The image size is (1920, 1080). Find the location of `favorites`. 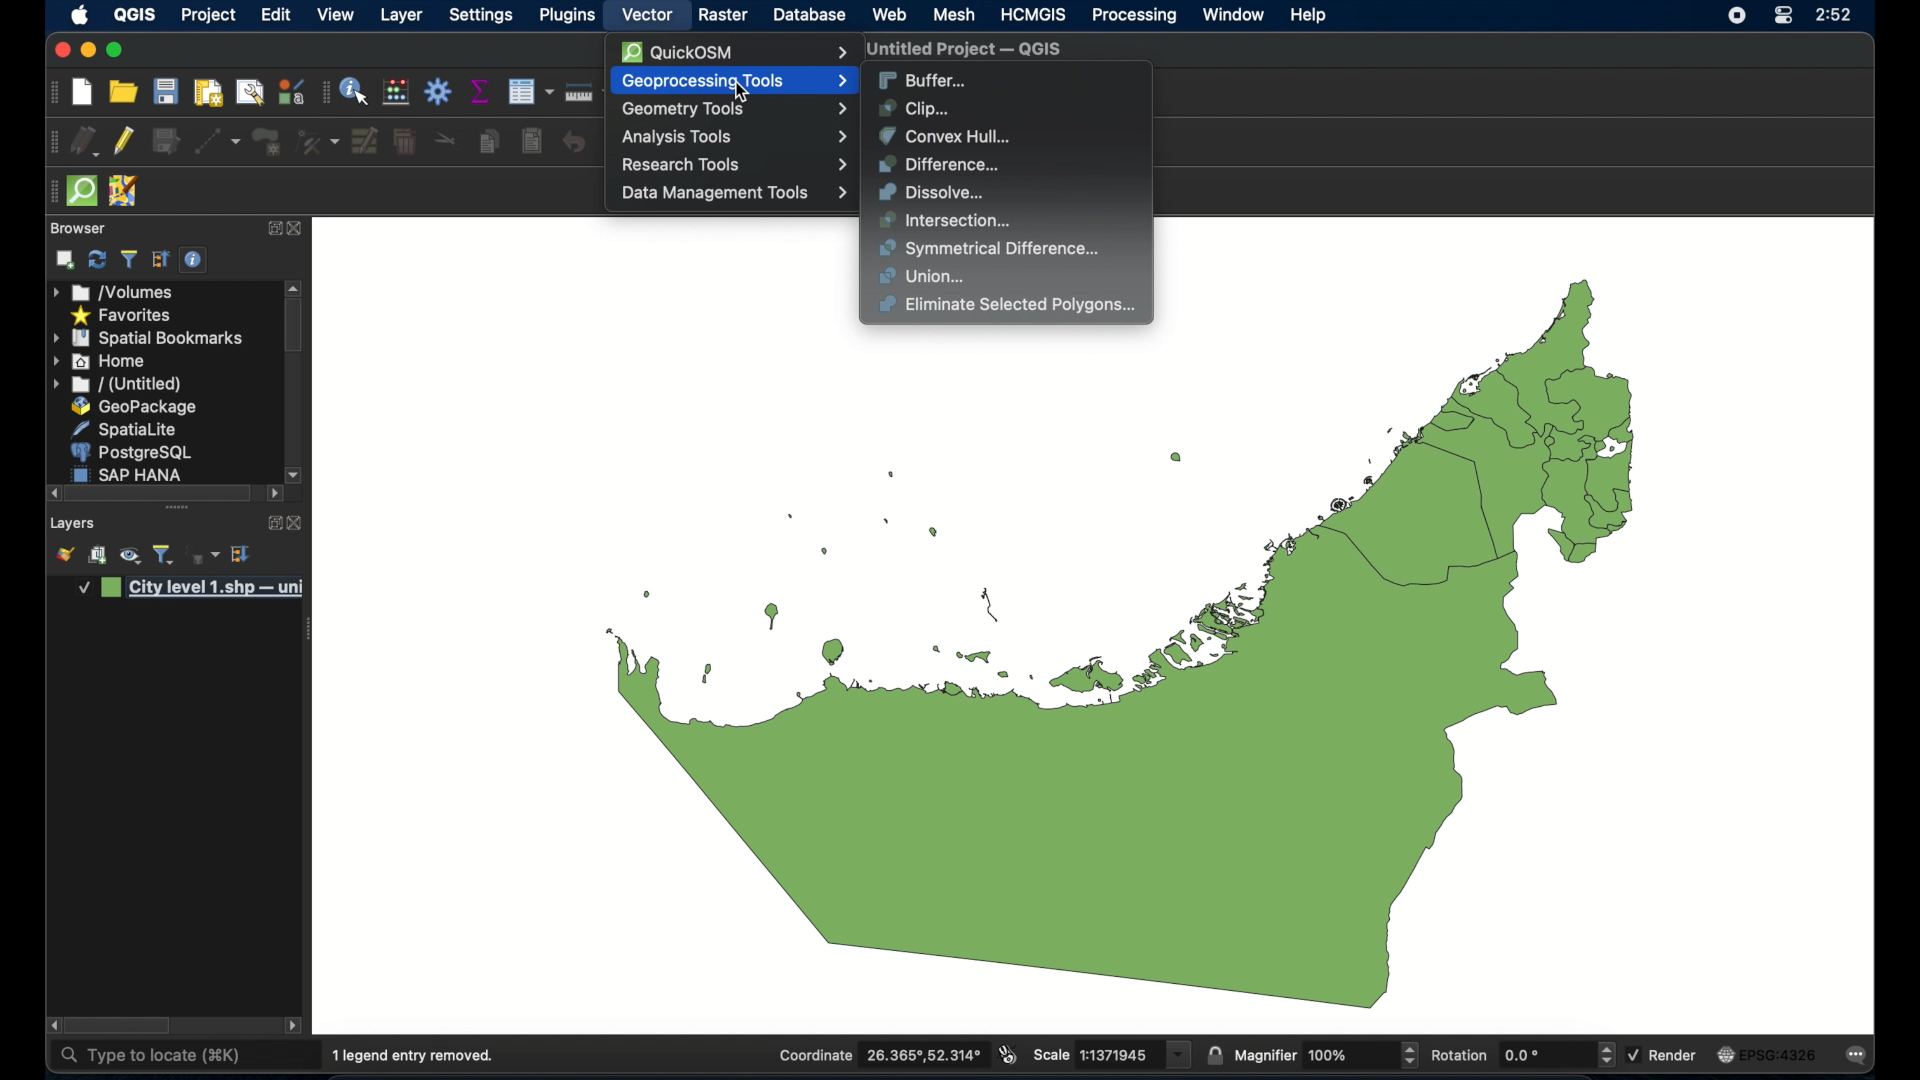

favorites is located at coordinates (123, 317).